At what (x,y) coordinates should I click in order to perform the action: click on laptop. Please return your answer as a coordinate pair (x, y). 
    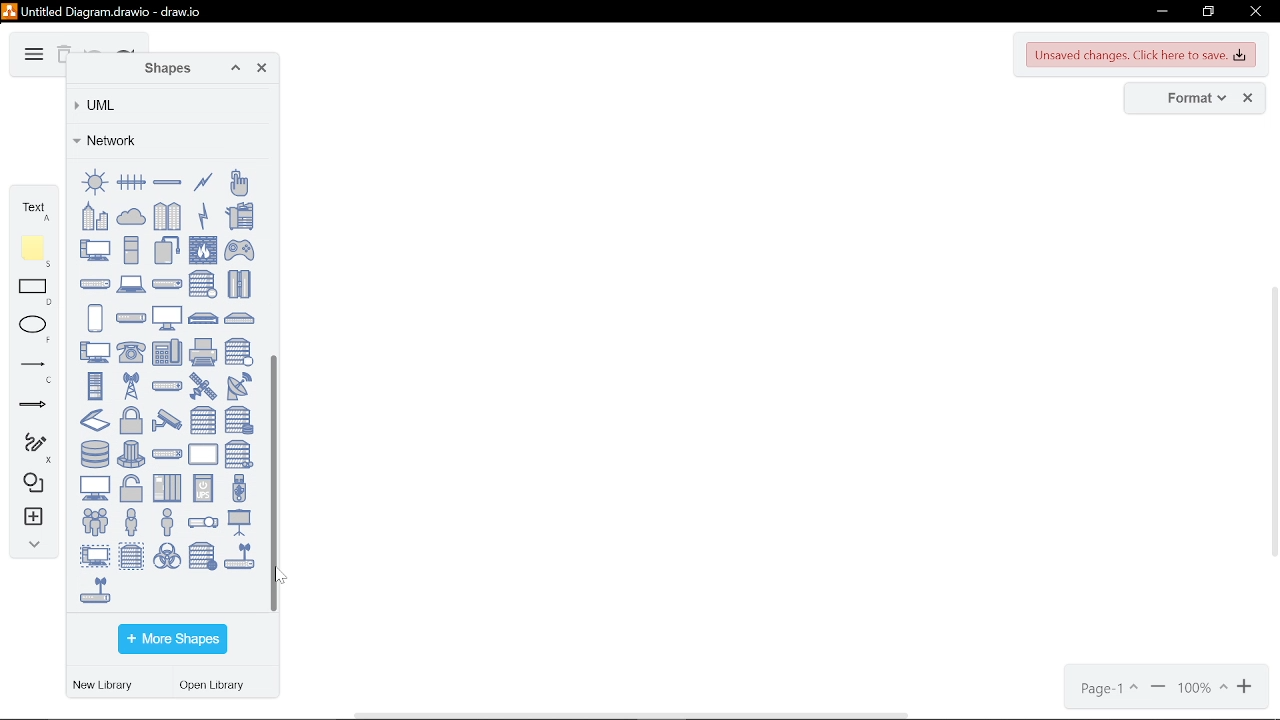
    Looking at the image, I should click on (131, 284).